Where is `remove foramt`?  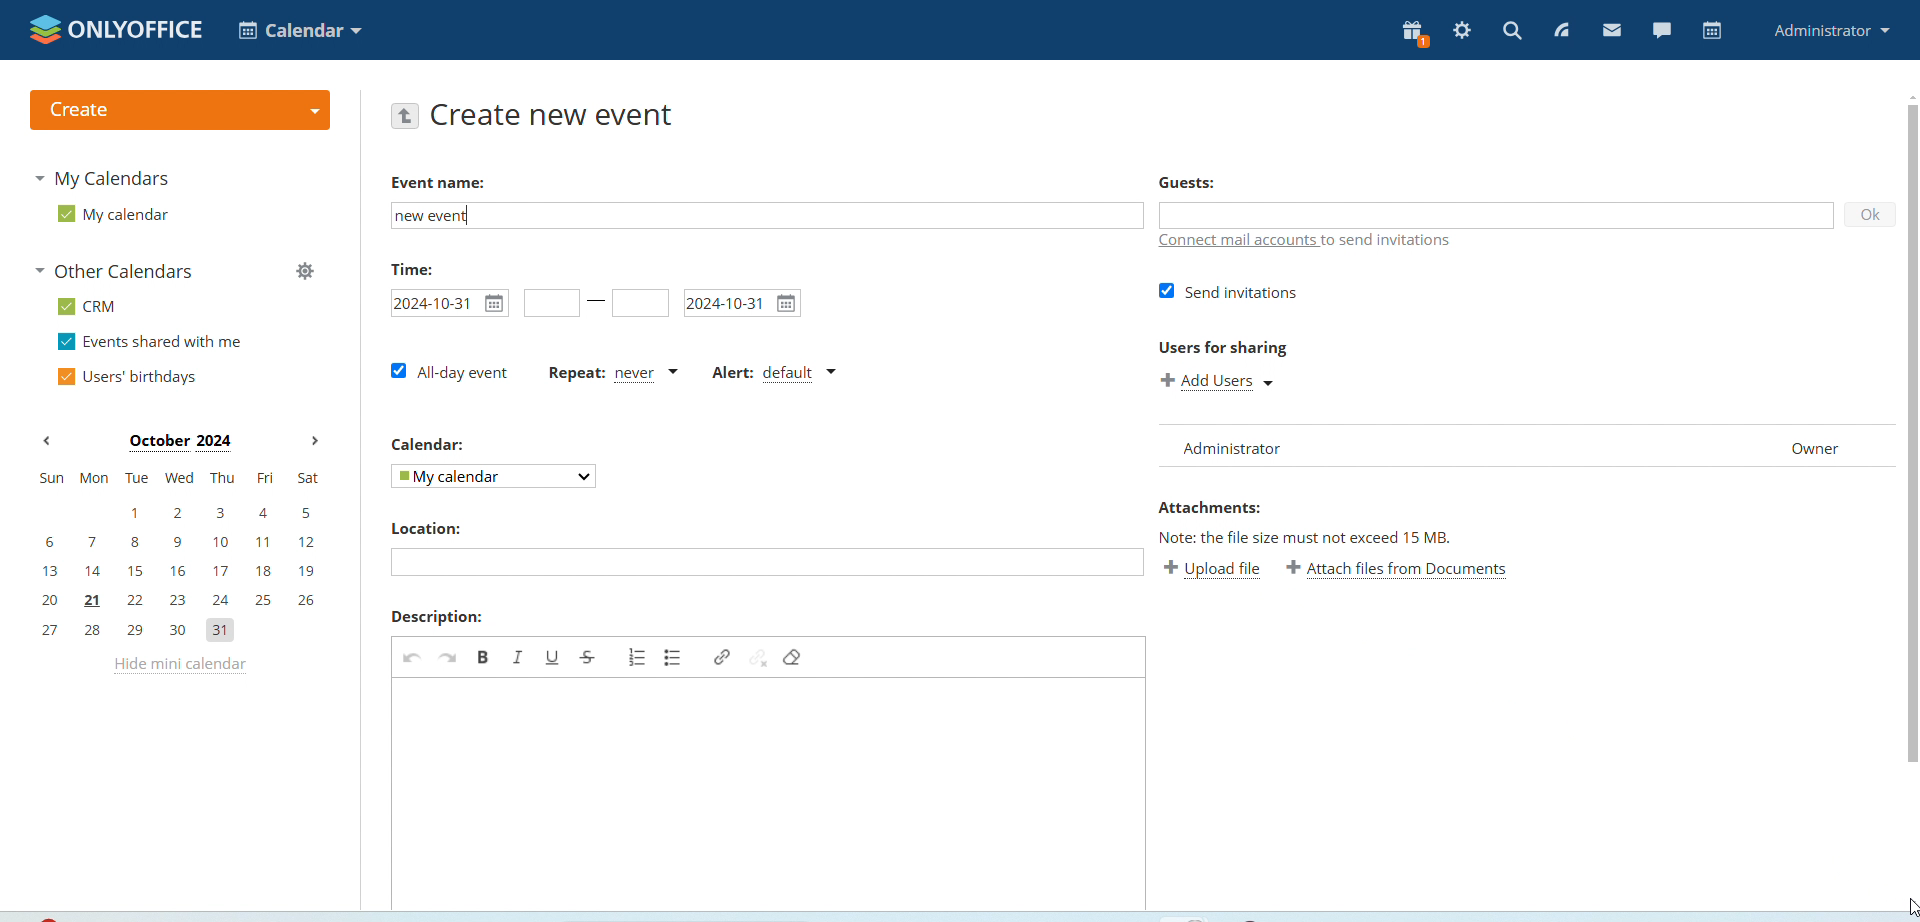 remove foramt is located at coordinates (796, 659).